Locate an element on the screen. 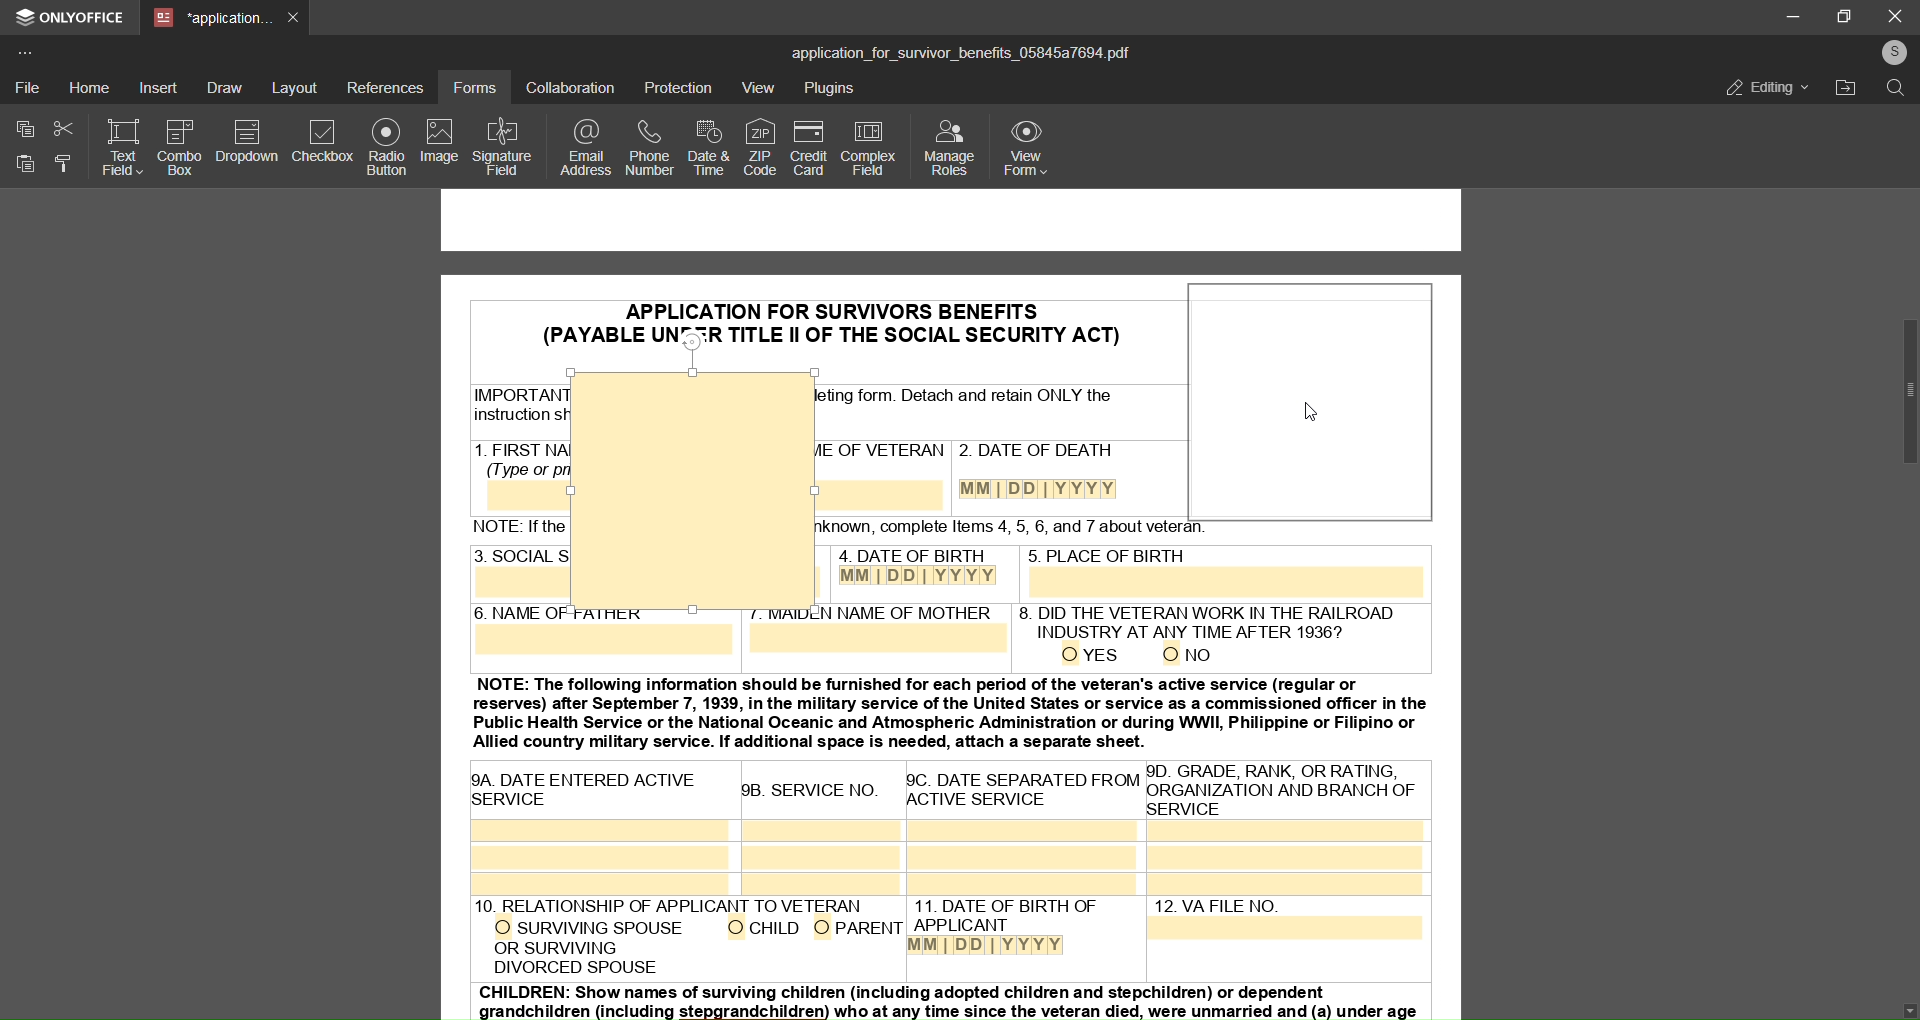 This screenshot has height=1020, width=1920. check box is located at coordinates (323, 144).